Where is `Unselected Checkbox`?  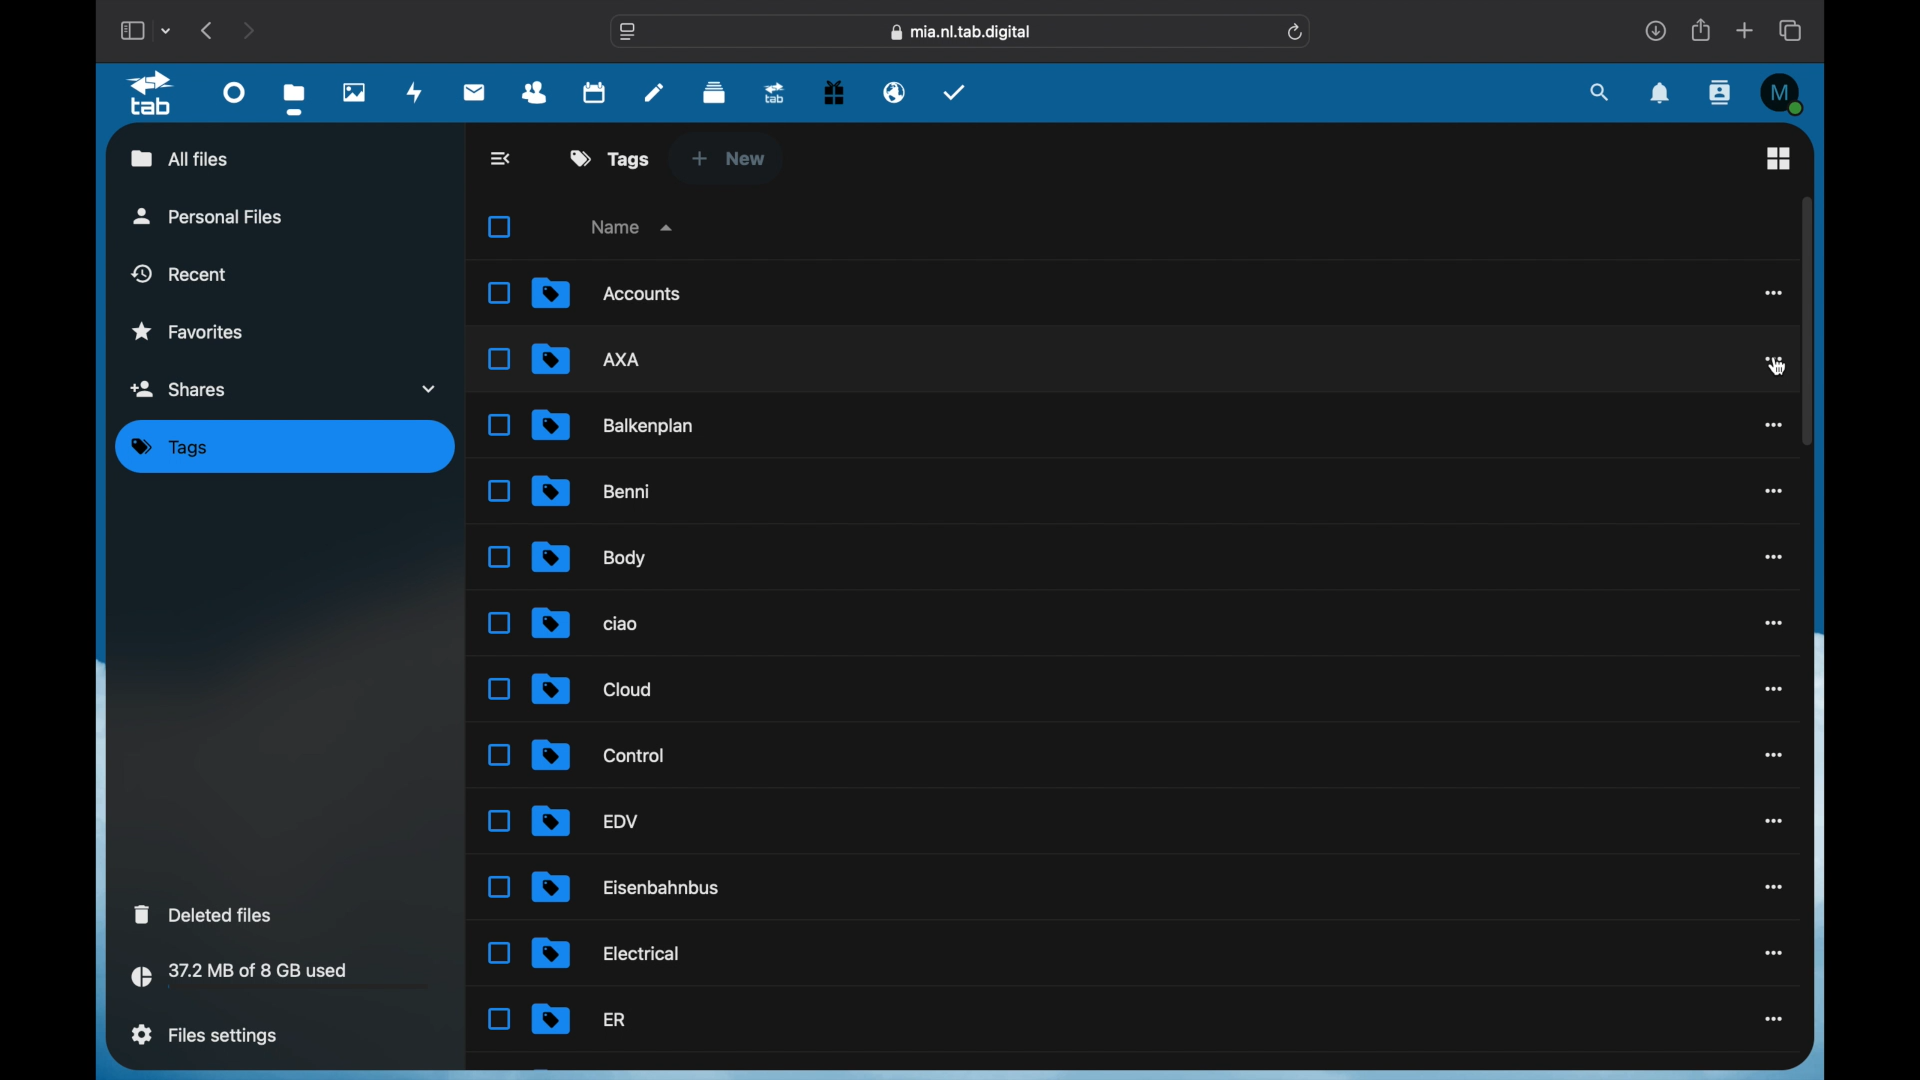 Unselected Checkbox is located at coordinates (497, 754).